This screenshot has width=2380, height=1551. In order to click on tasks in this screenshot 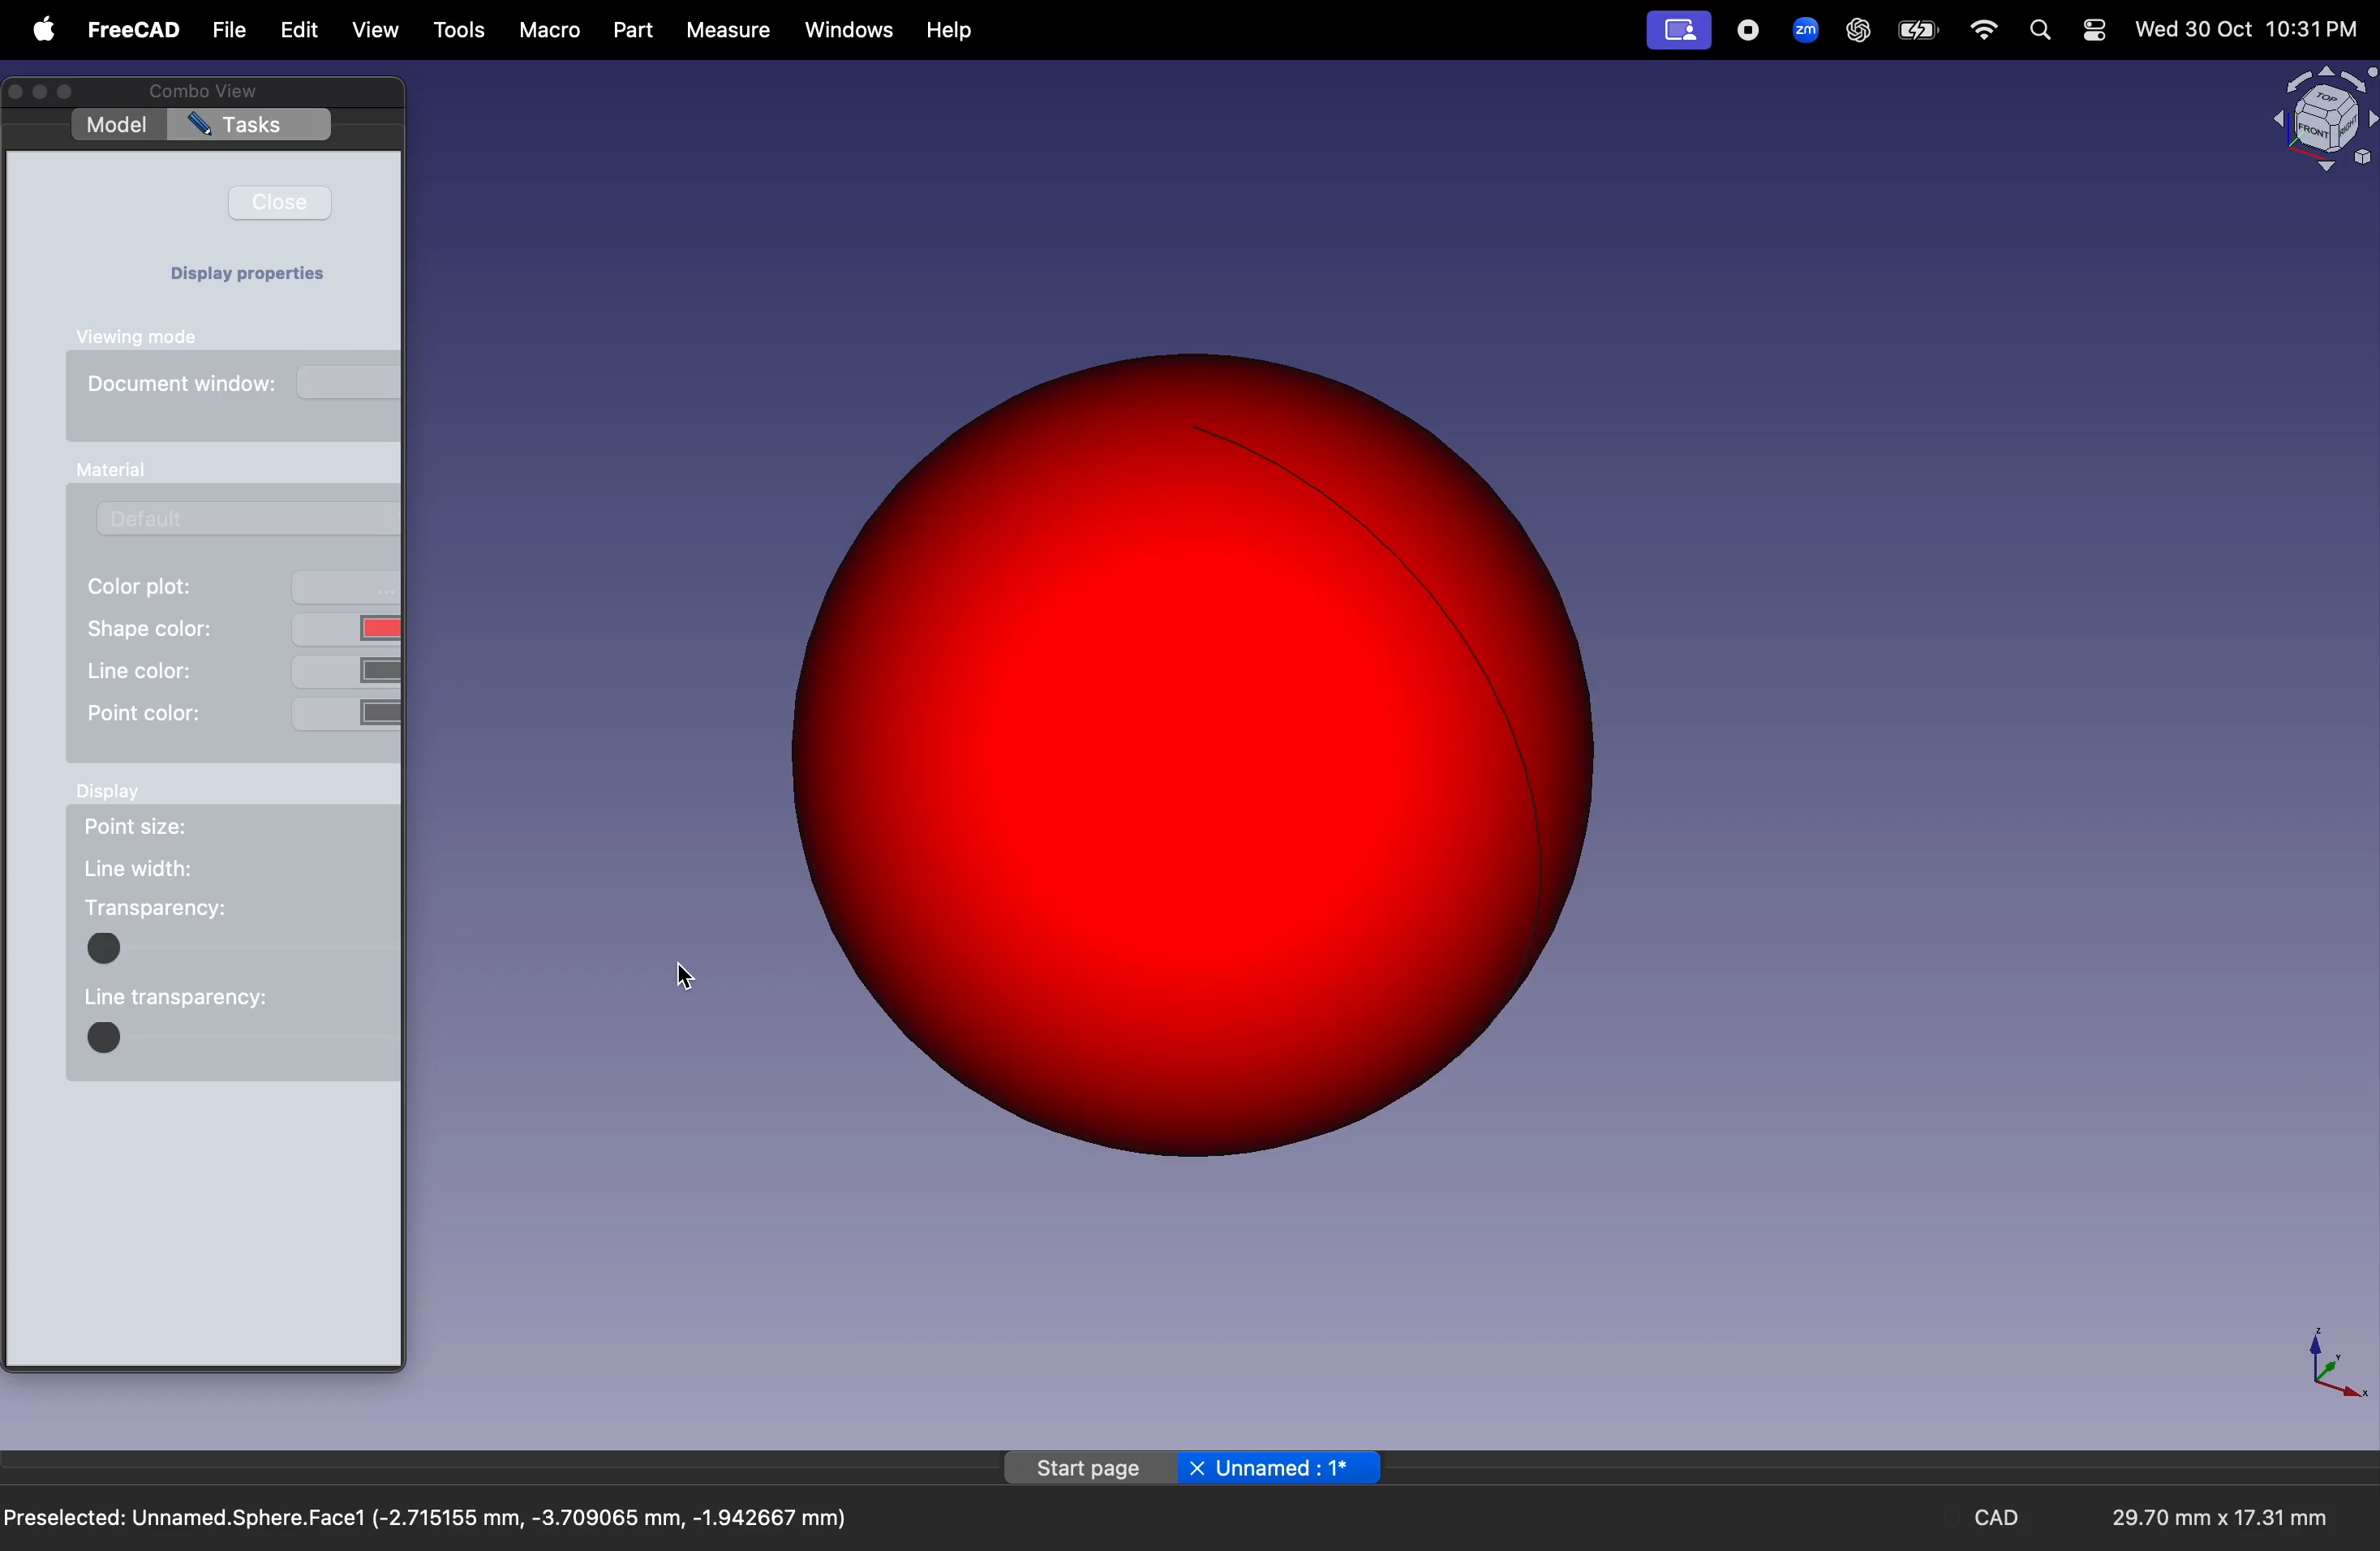, I will do `click(250, 125)`.